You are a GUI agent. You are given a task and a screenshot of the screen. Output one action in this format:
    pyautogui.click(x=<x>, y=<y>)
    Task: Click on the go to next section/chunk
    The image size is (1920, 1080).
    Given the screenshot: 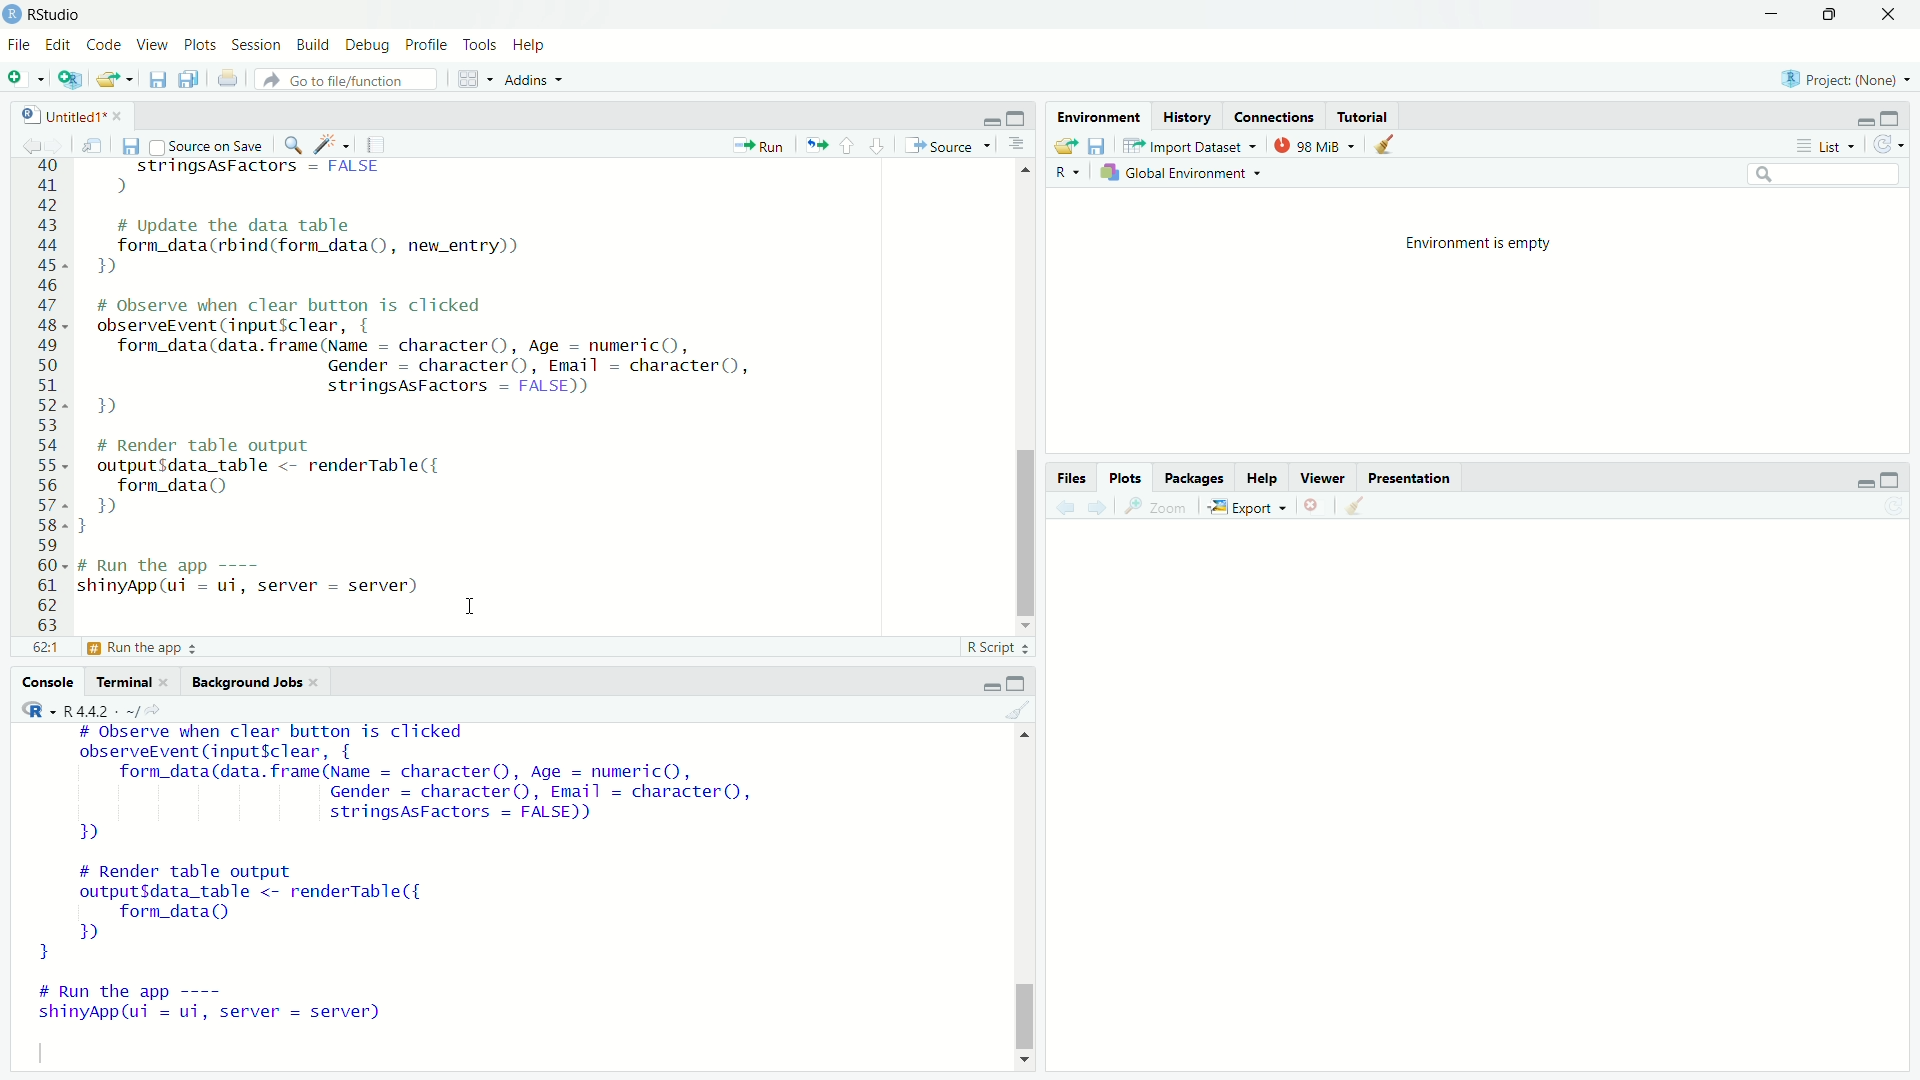 What is the action you would take?
    pyautogui.click(x=875, y=144)
    